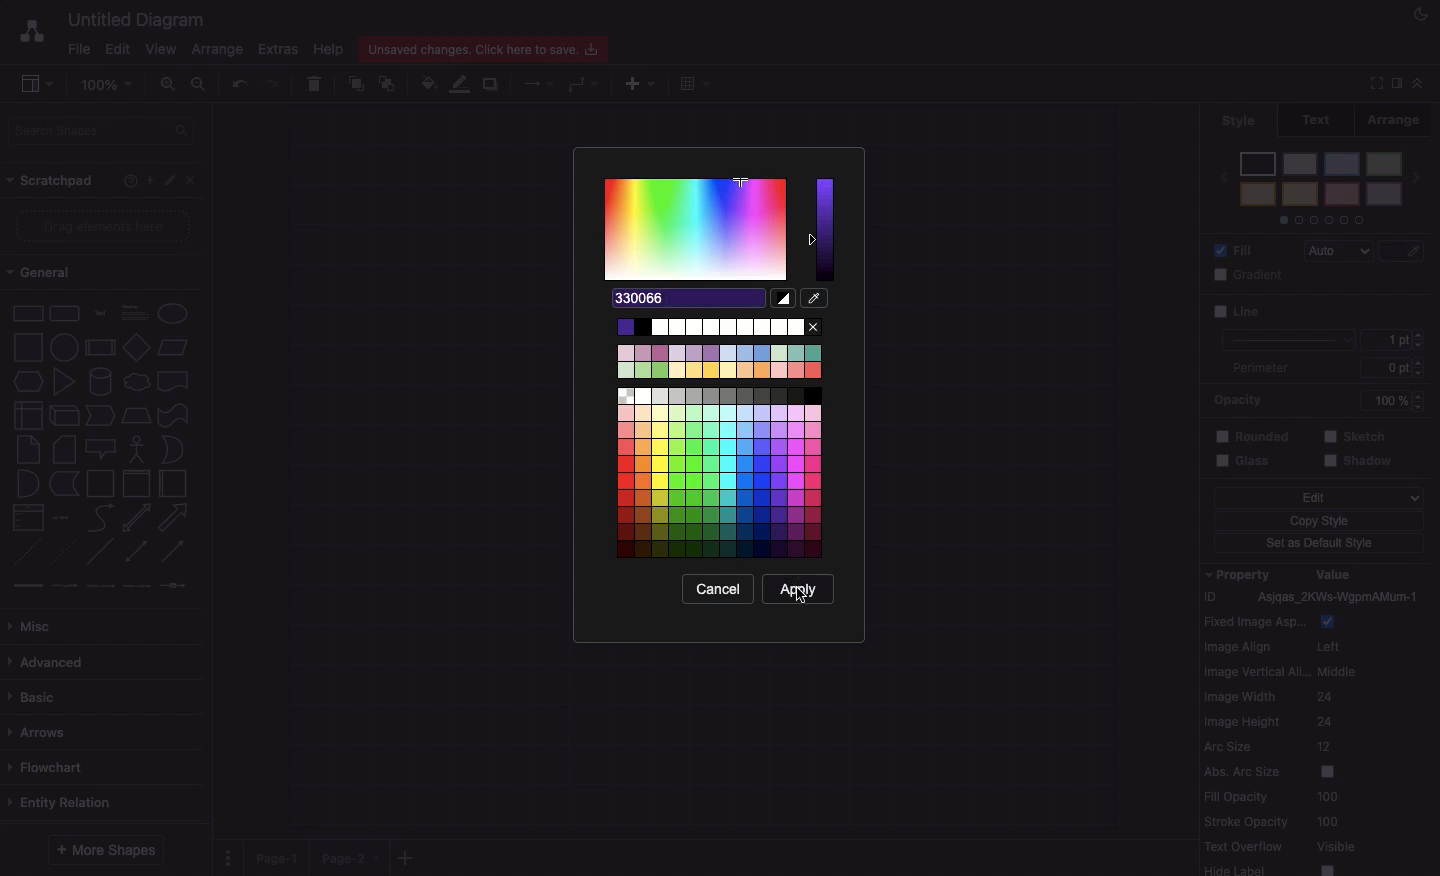 The height and width of the screenshot is (876, 1440). I want to click on Styles, so click(1321, 186).